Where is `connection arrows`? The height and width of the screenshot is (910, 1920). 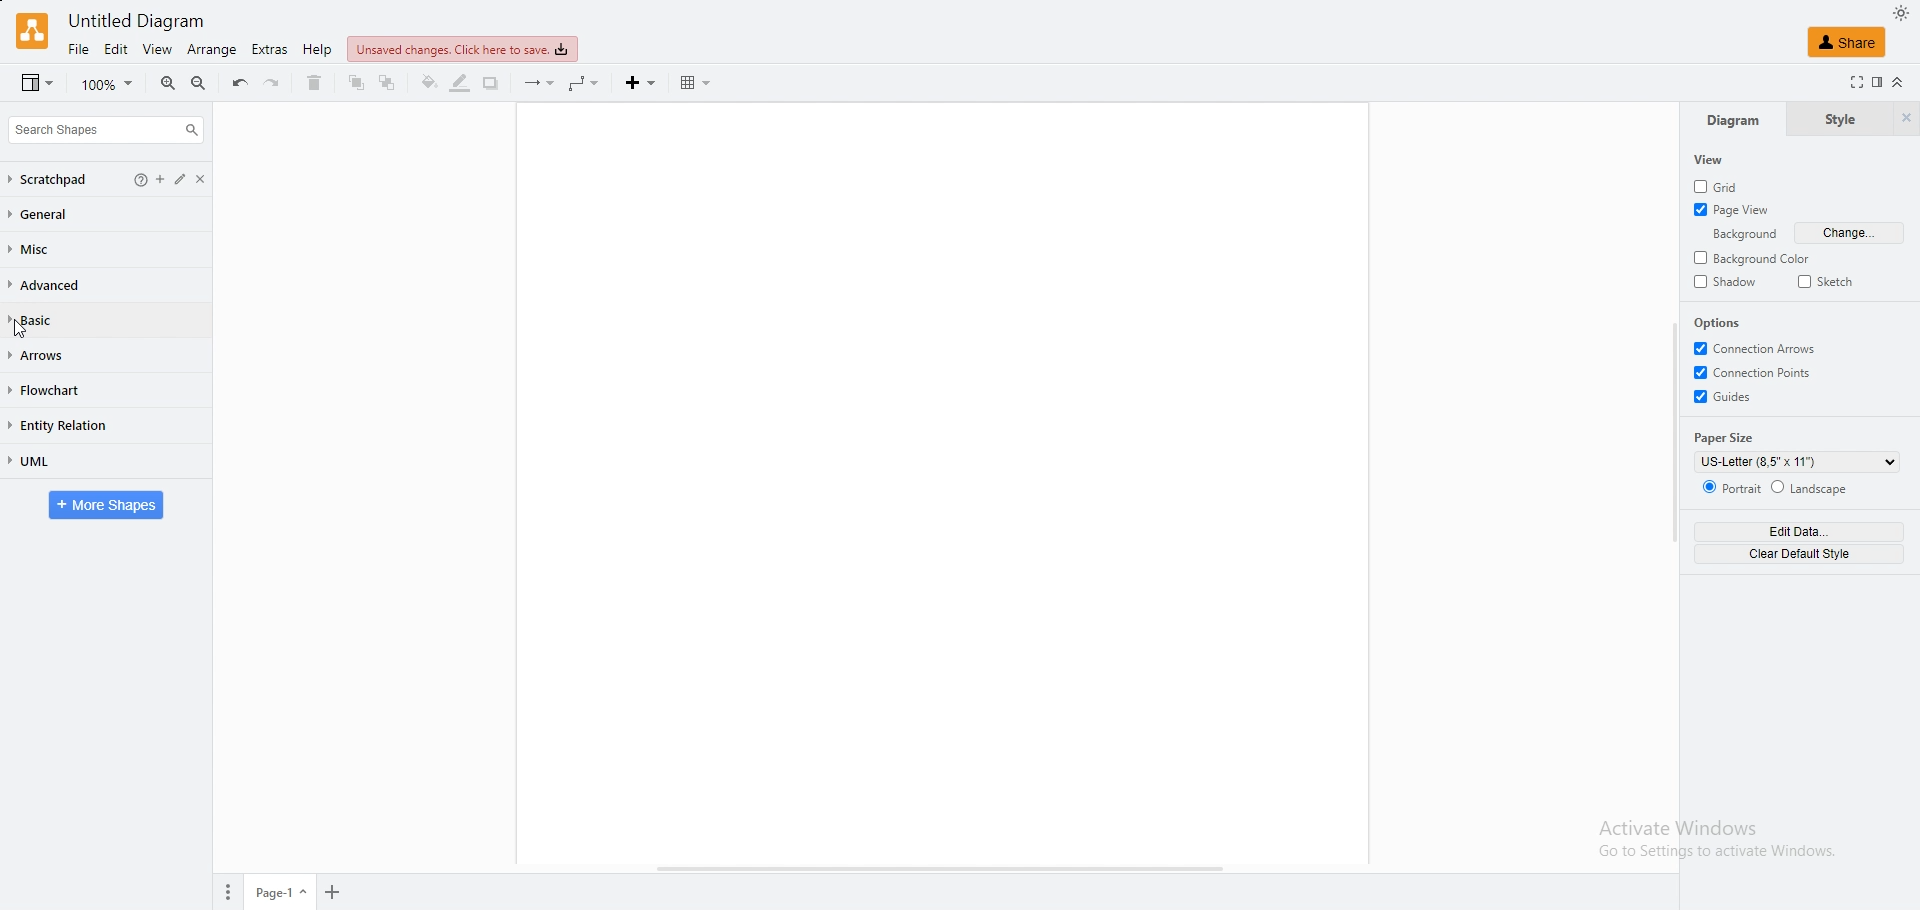 connection arrows is located at coordinates (1756, 347).